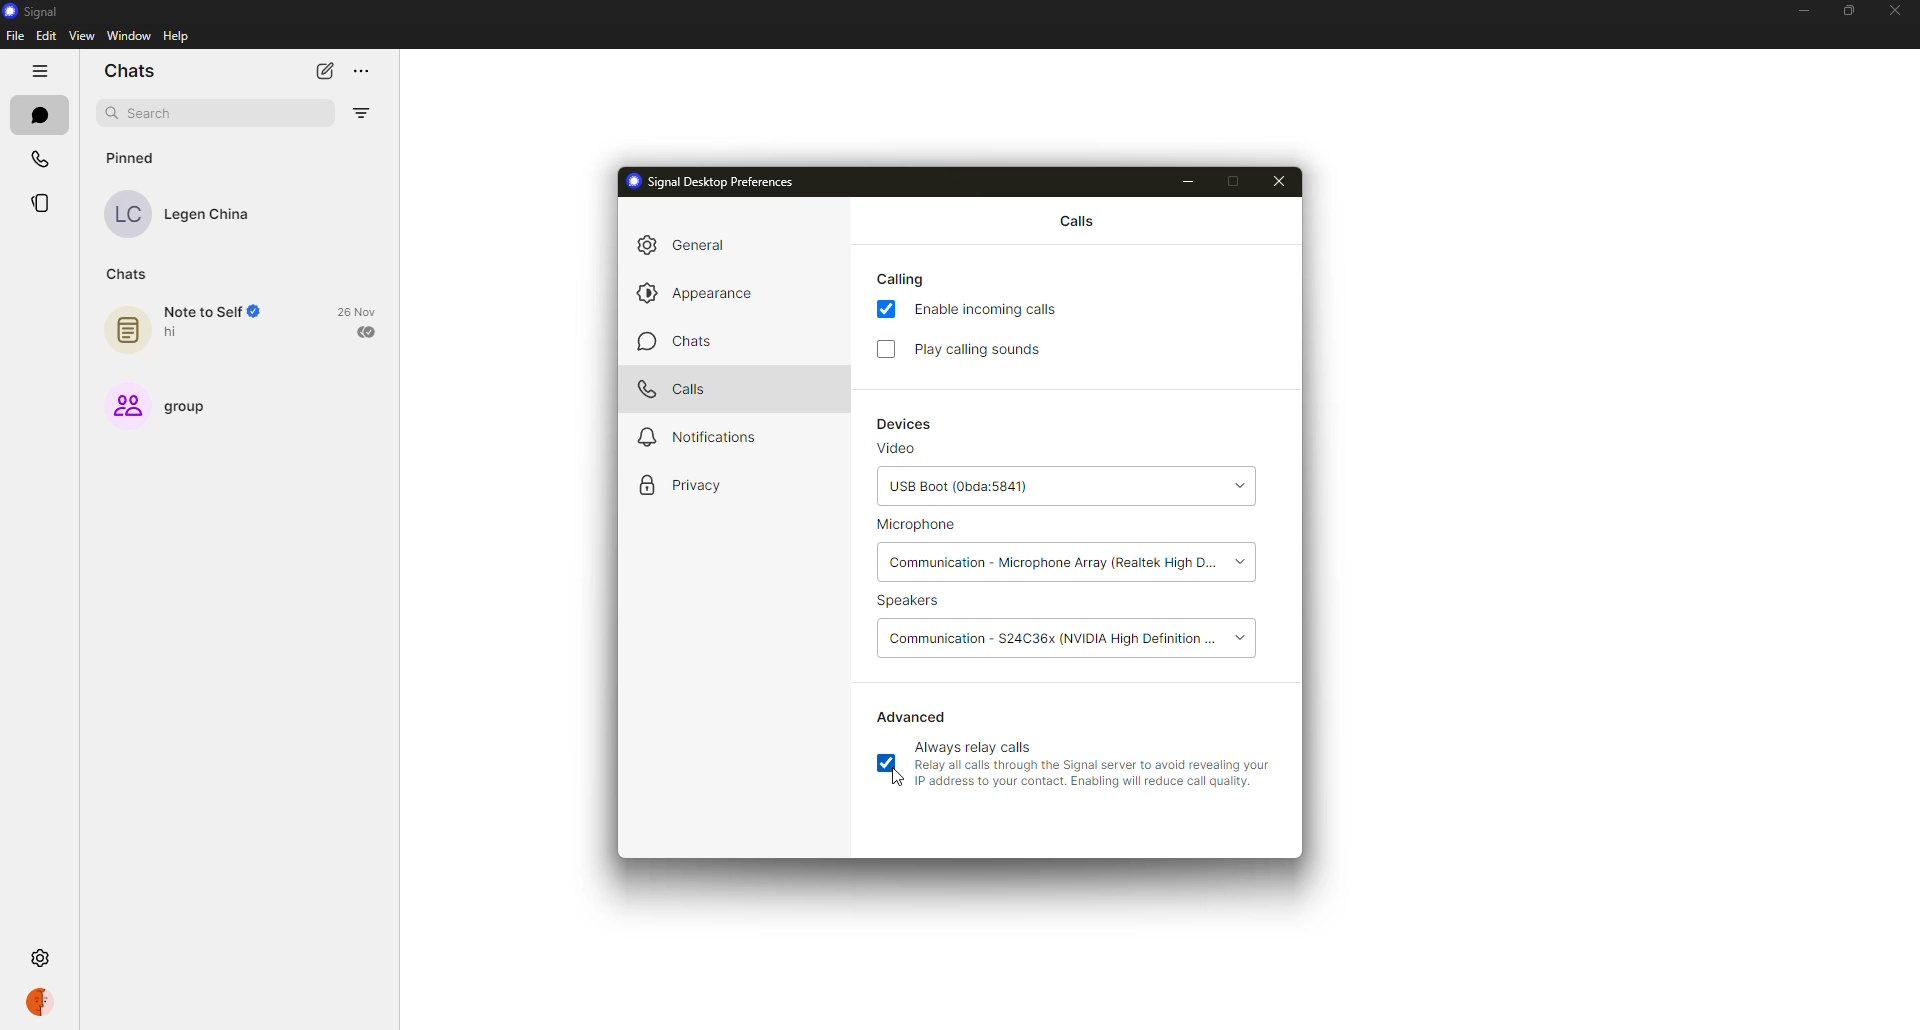  Describe the element at coordinates (128, 37) in the screenshot. I see `window` at that location.